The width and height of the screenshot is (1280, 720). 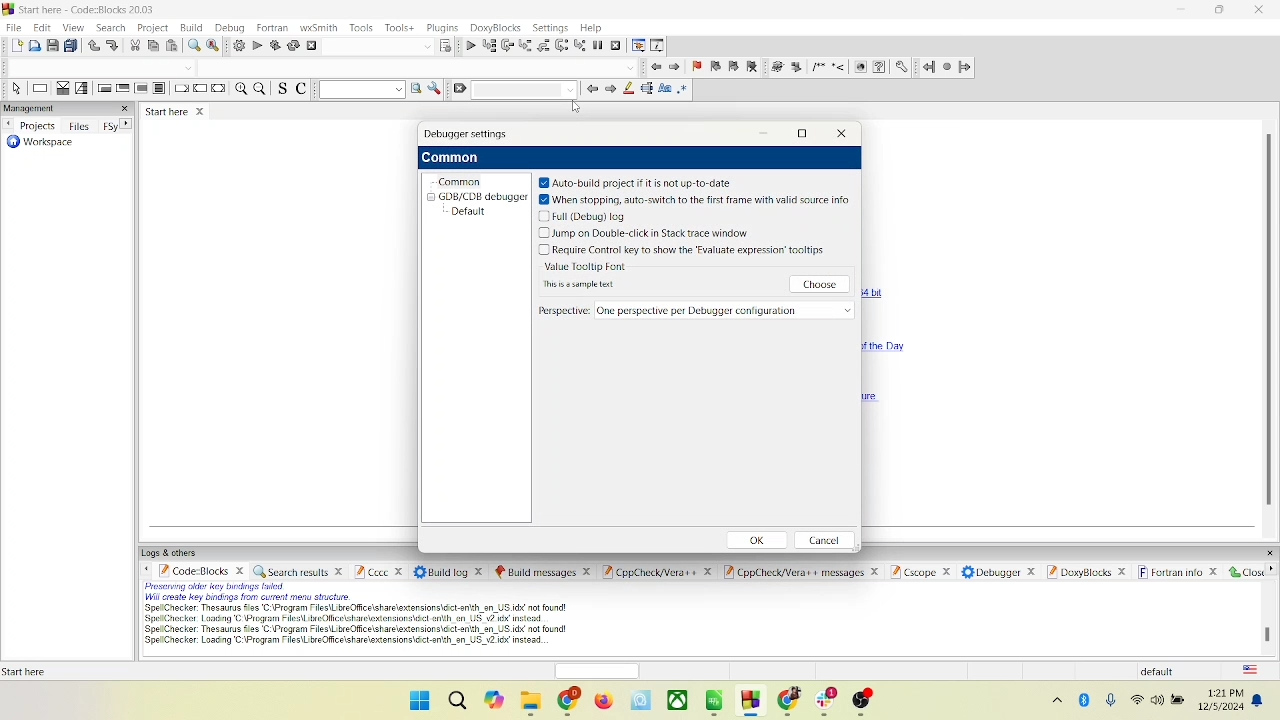 I want to click on logo, so click(x=9, y=10).